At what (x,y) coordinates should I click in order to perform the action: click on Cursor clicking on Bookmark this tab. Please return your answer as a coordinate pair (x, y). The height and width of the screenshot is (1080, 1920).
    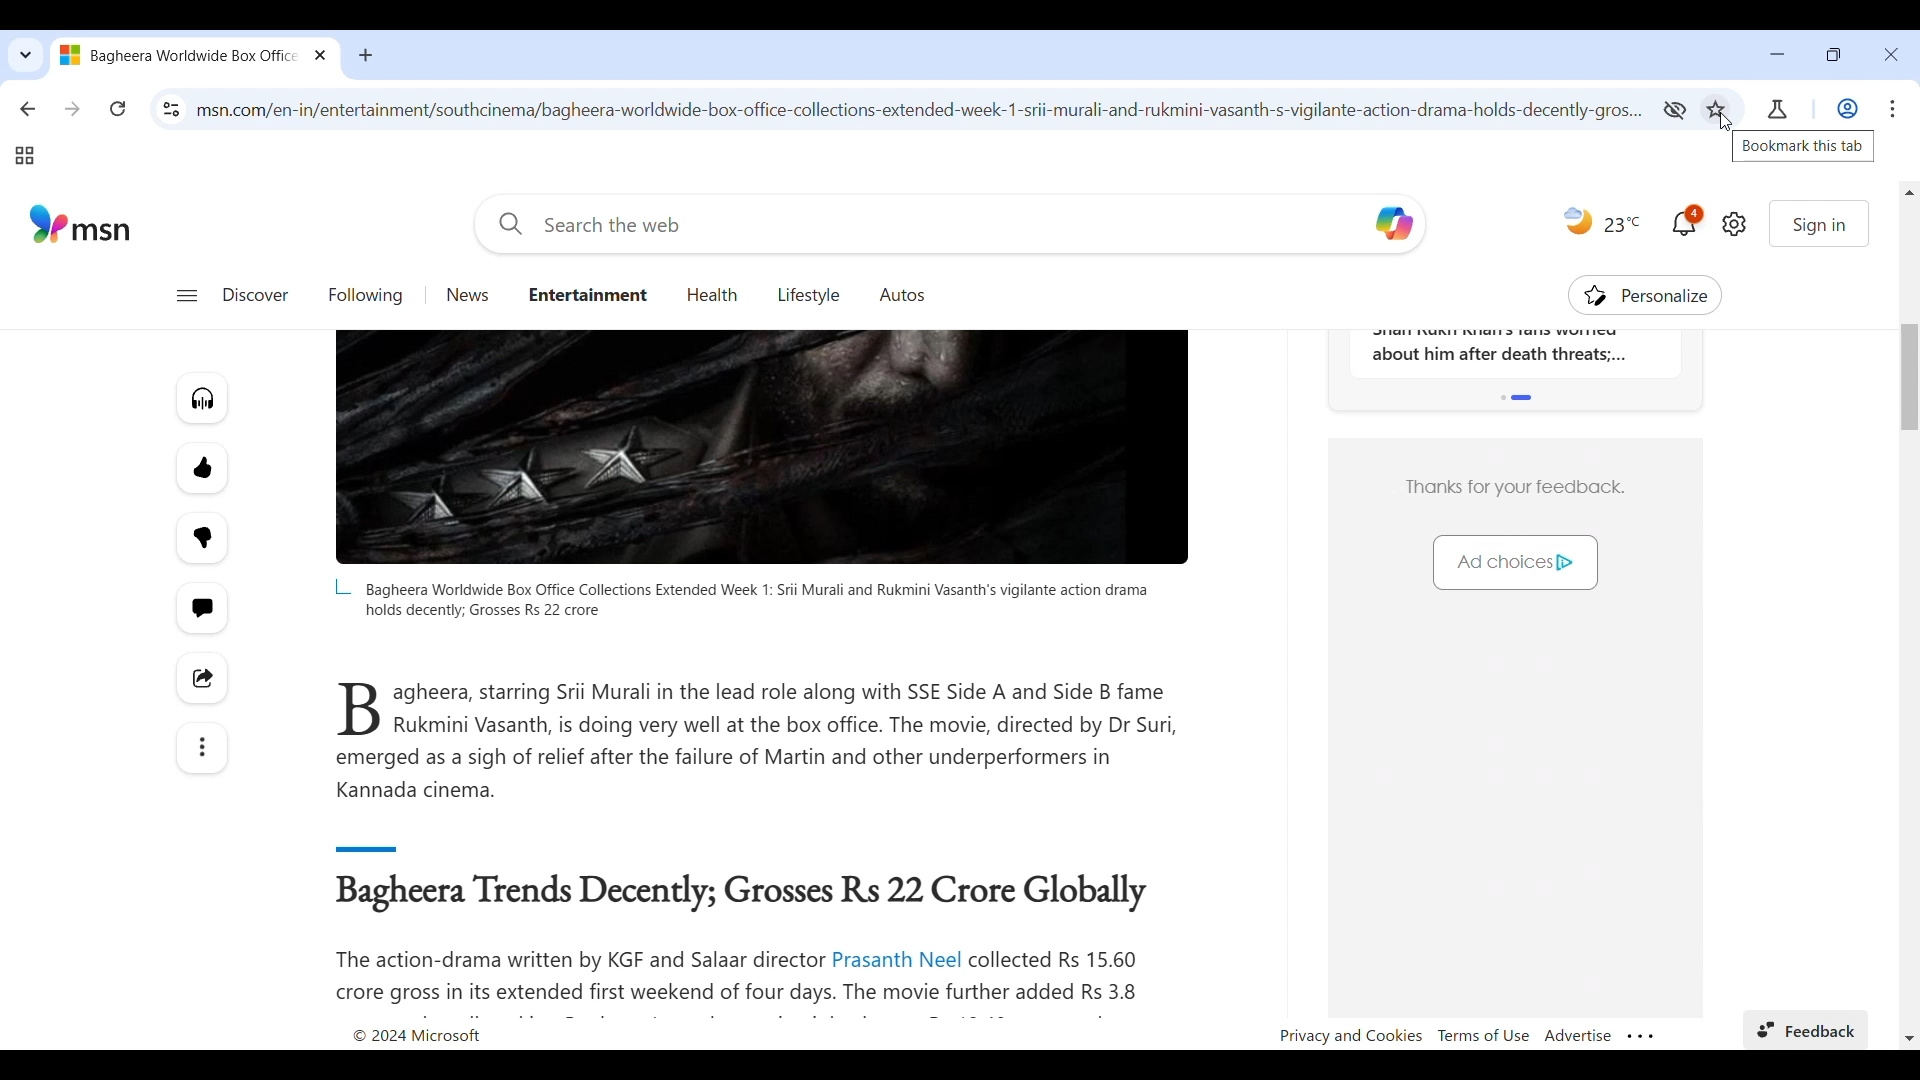
    Looking at the image, I should click on (1726, 122).